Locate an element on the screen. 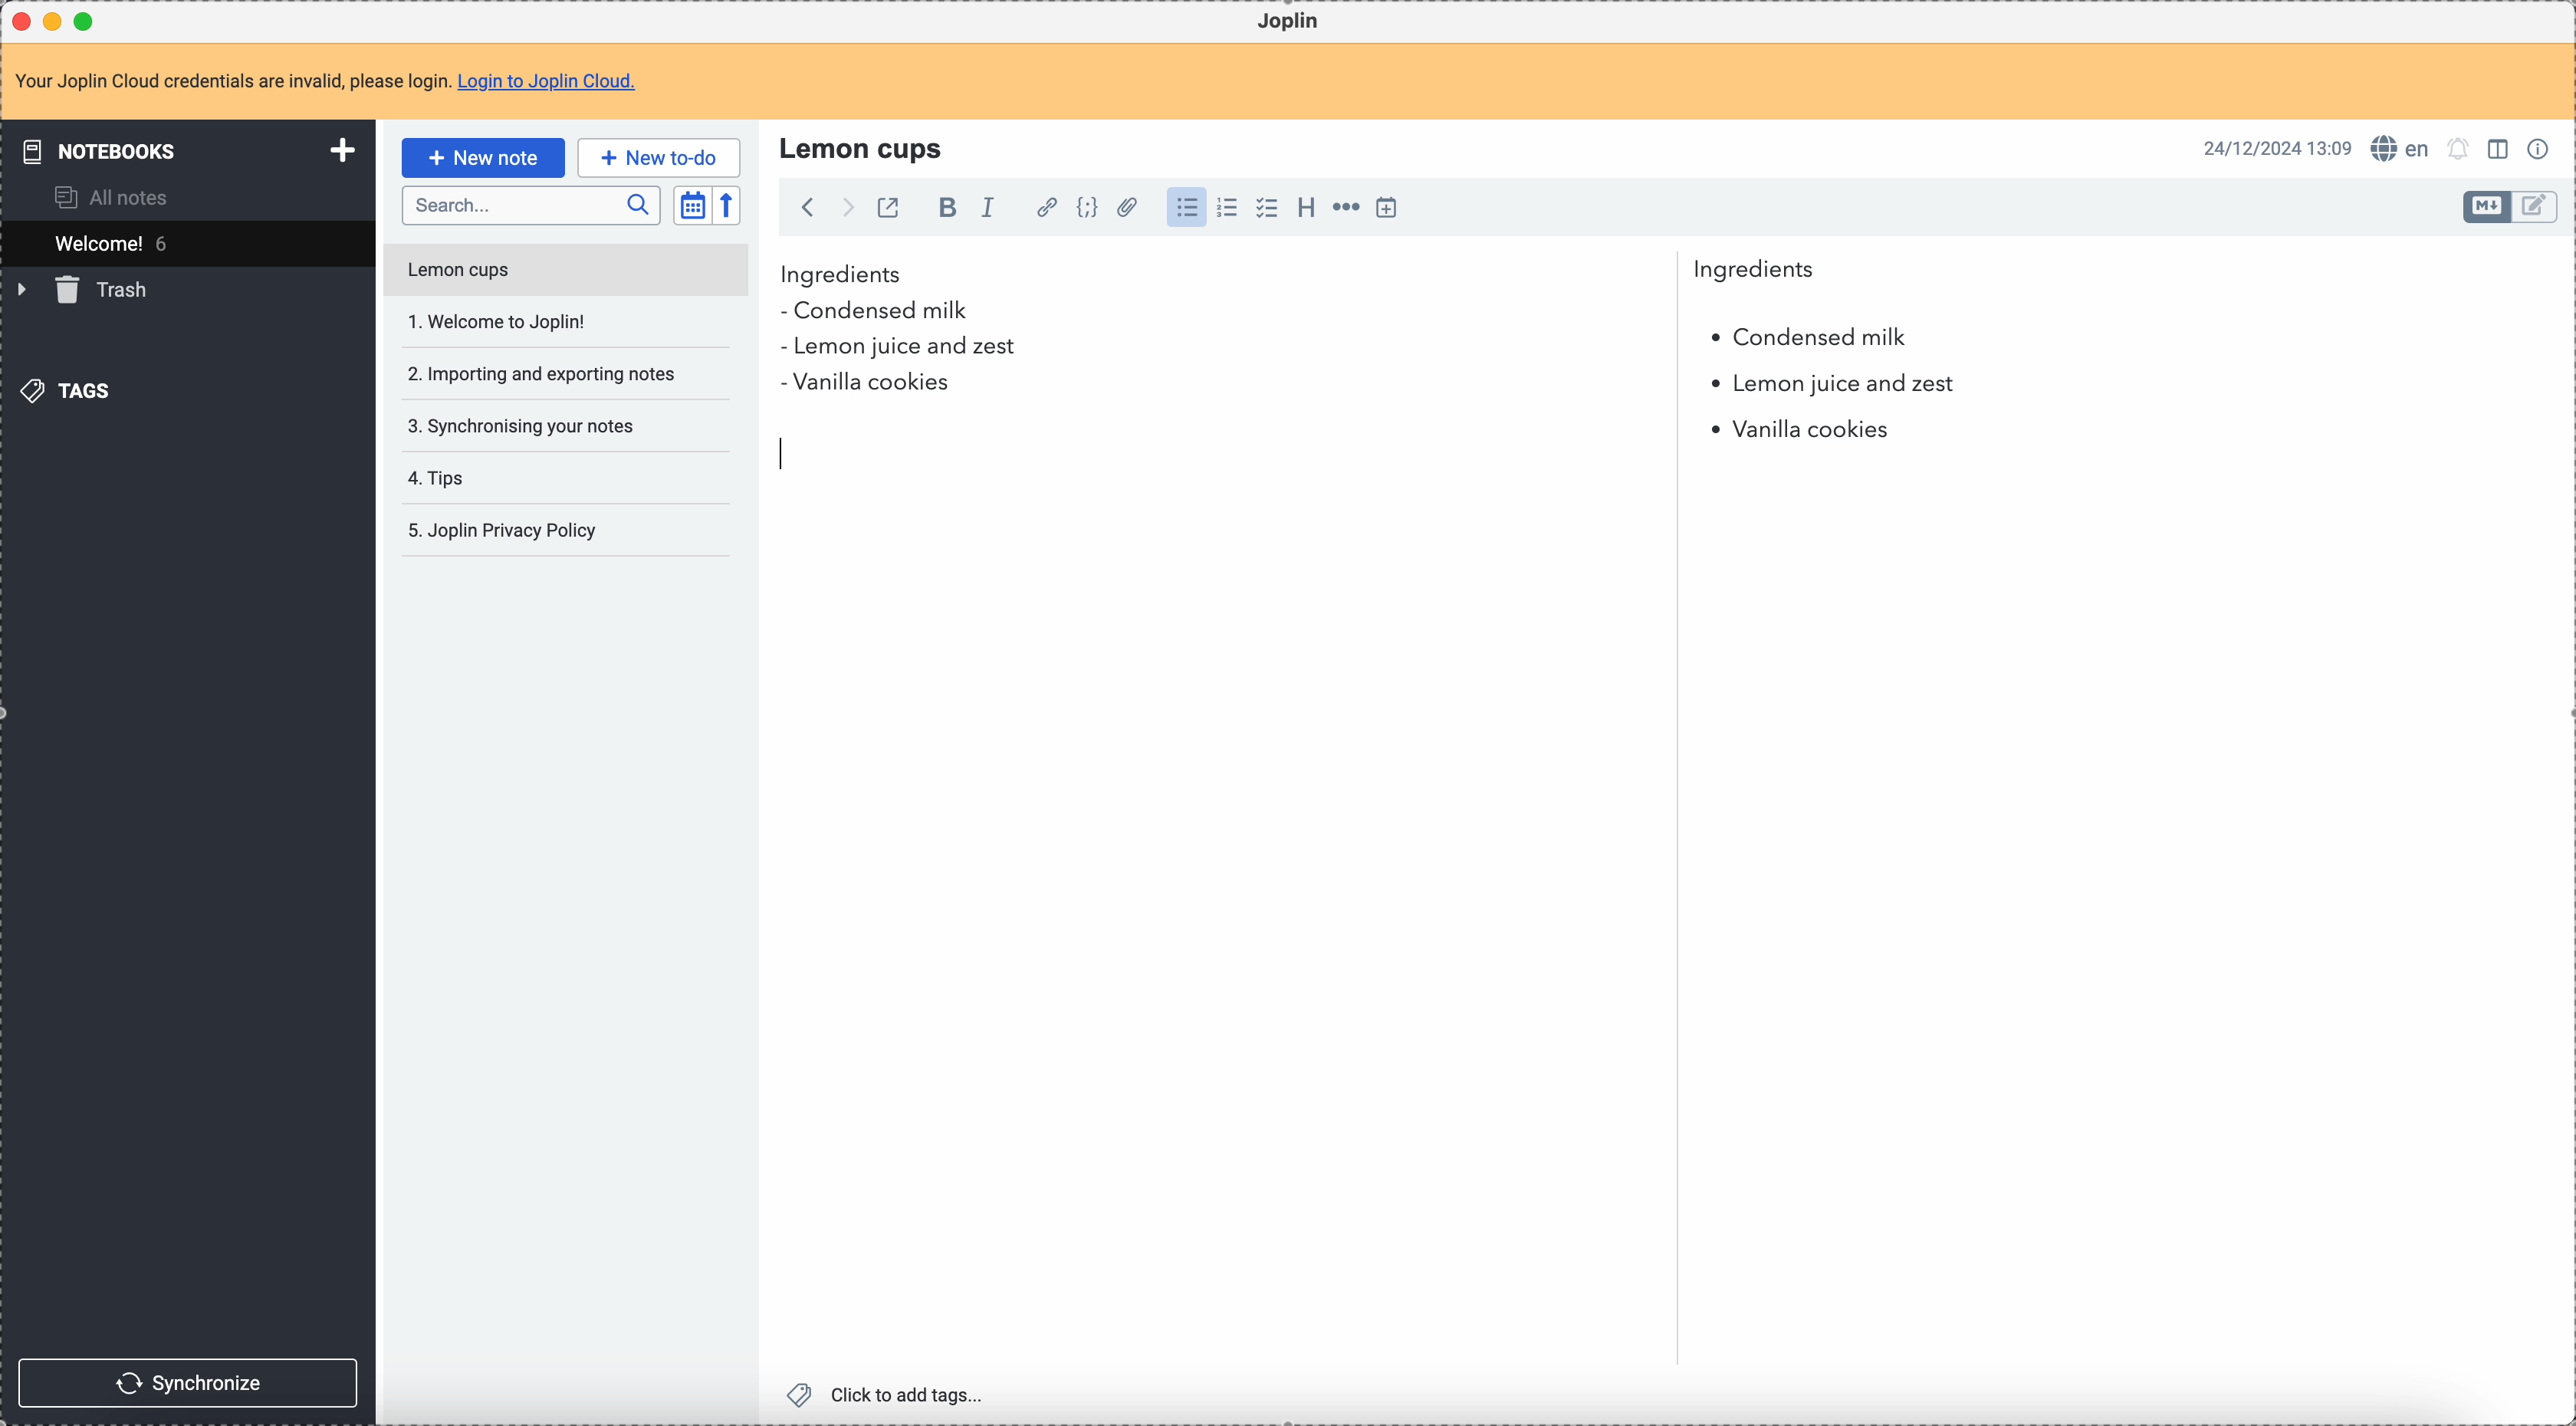 The image size is (2576, 1426). toggle edit layout is located at coordinates (2536, 208).